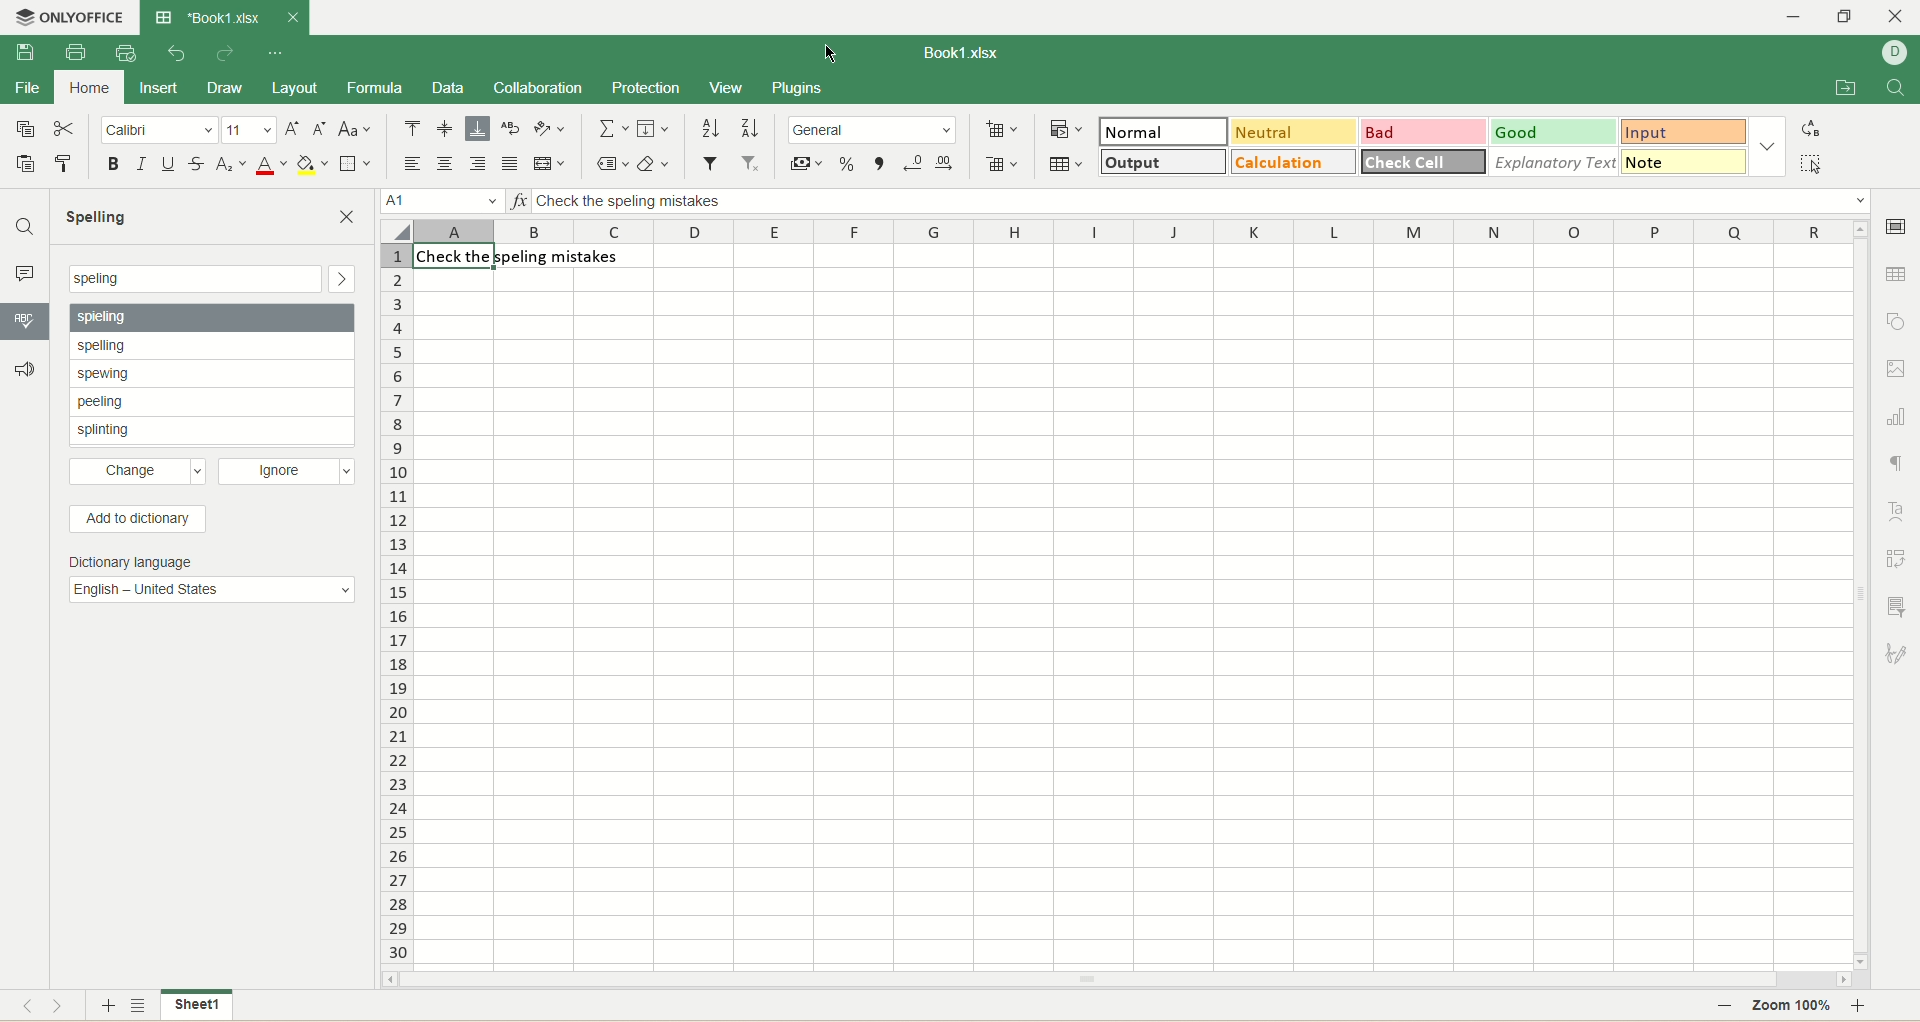  What do you see at coordinates (1864, 595) in the screenshot?
I see `vertical scroll bar` at bounding box center [1864, 595].